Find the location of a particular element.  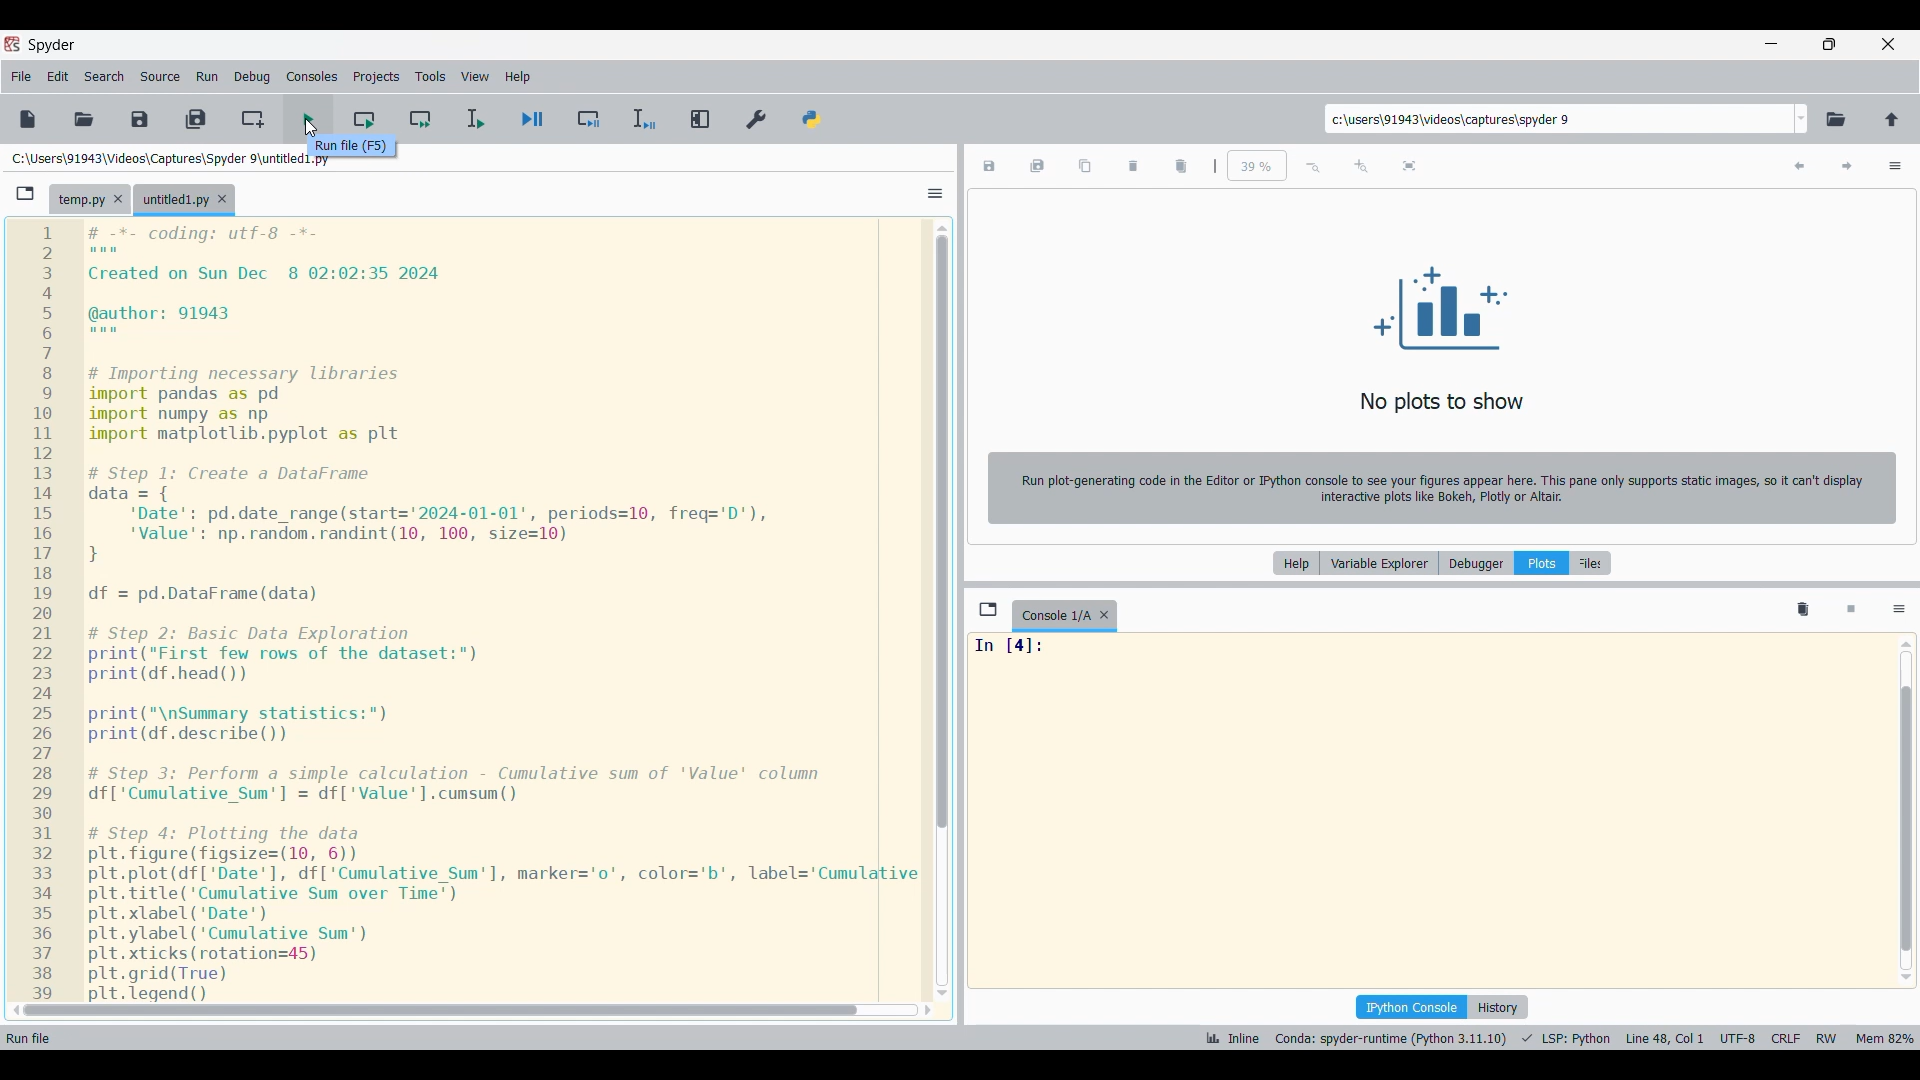

Vertical slide bar is located at coordinates (943, 610).